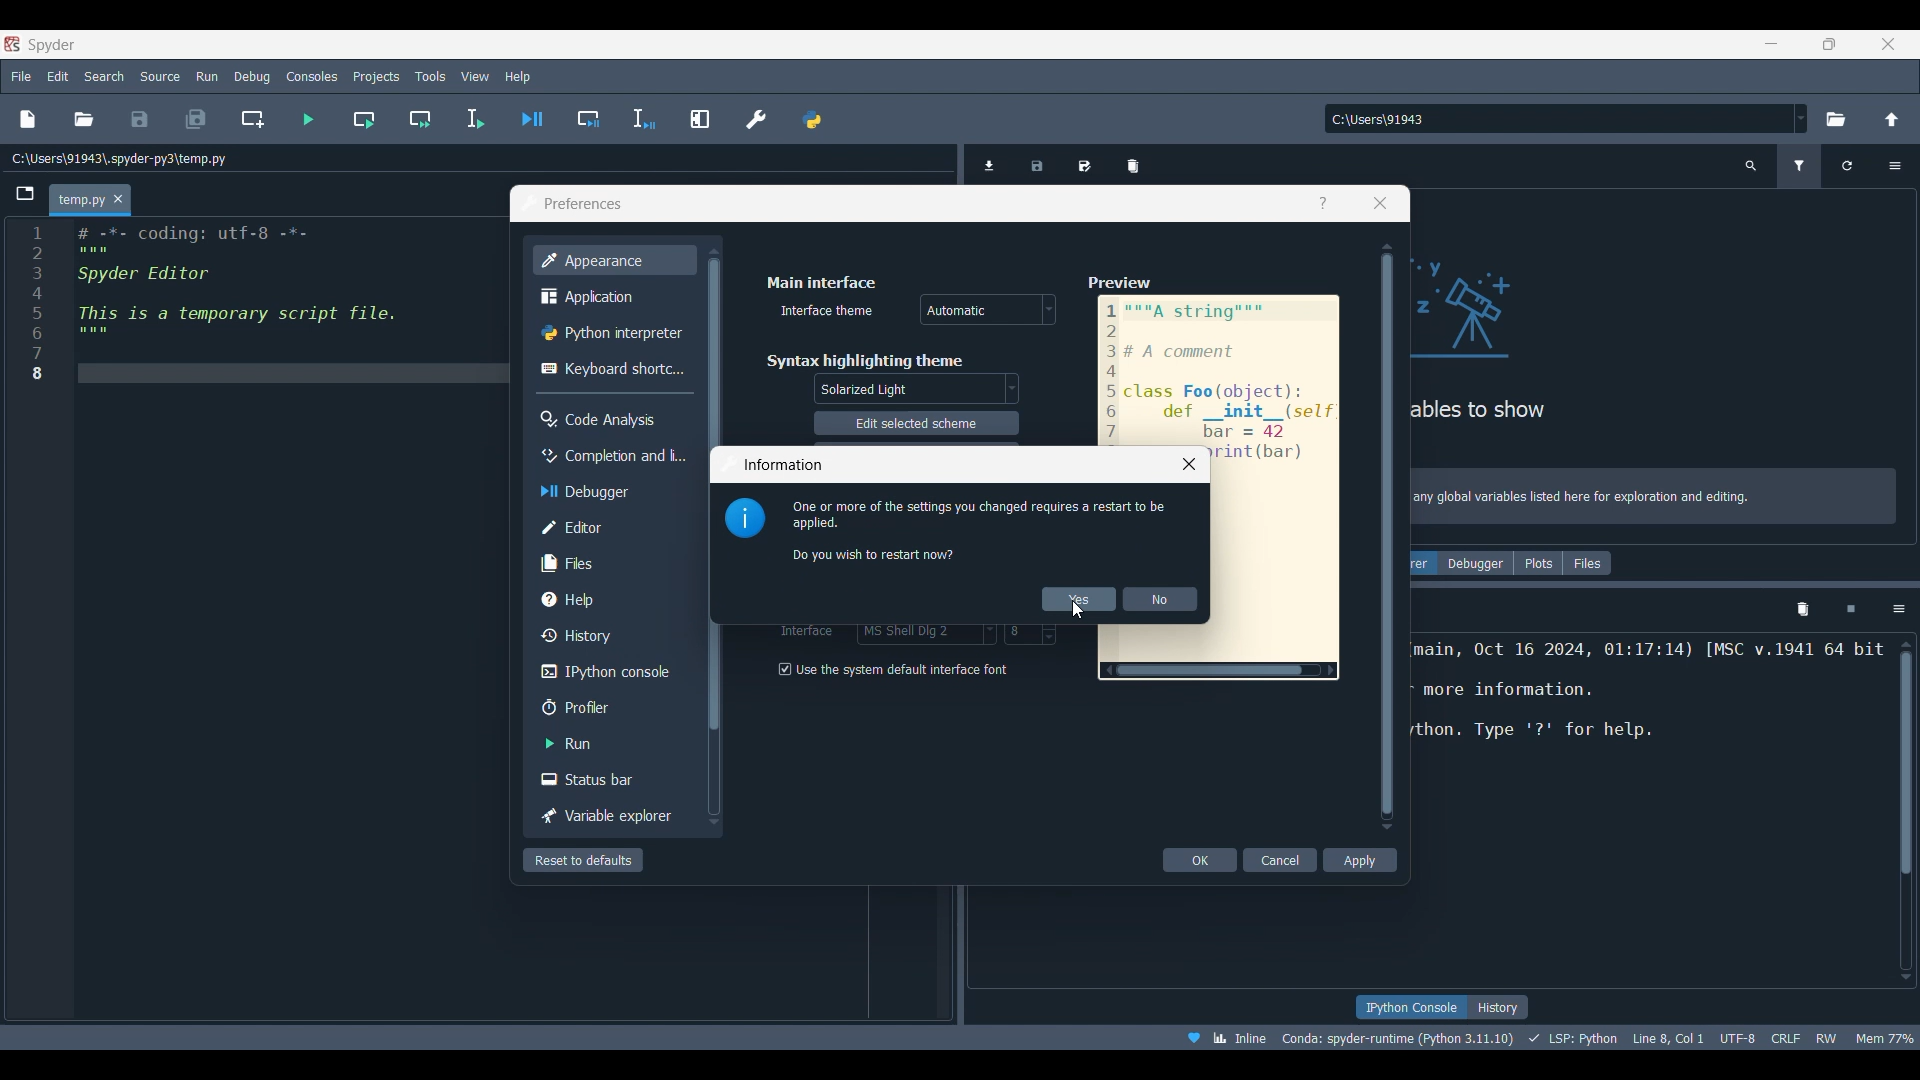 The image size is (1920, 1080). What do you see at coordinates (1220, 355) in the screenshot?
I see `Preview` at bounding box center [1220, 355].